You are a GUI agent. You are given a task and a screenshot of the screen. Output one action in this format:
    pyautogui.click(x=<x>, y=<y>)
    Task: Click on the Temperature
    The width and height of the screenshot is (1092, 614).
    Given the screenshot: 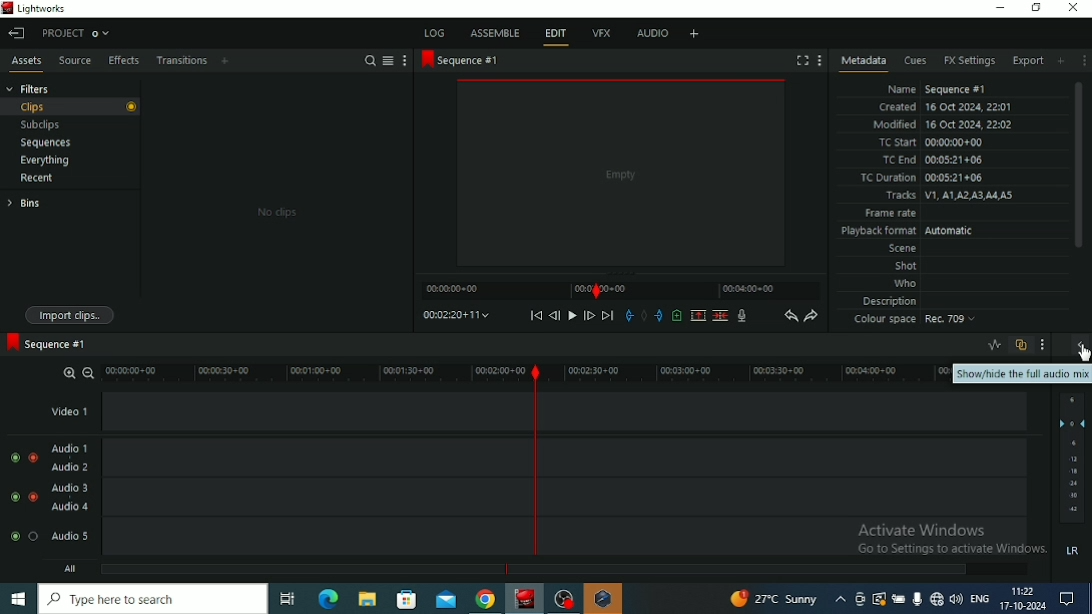 What is the action you would take?
    pyautogui.click(x=774, y=598)
    